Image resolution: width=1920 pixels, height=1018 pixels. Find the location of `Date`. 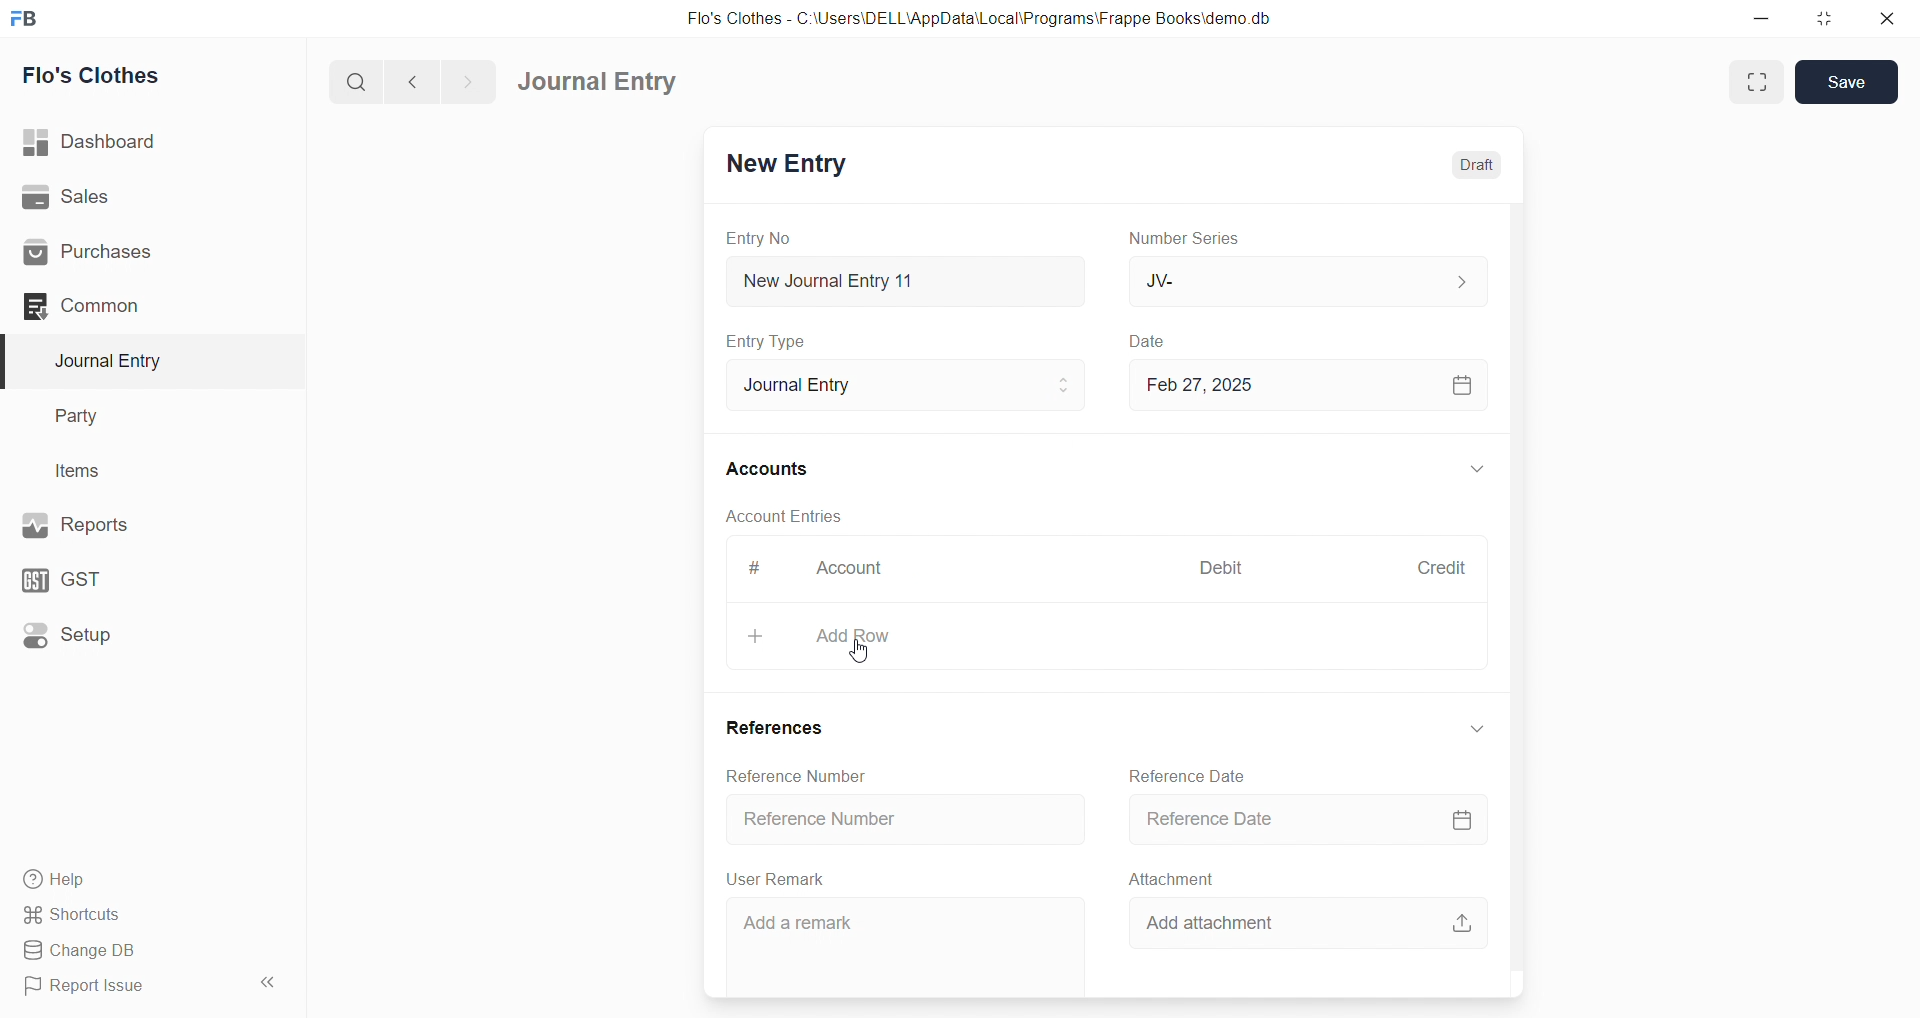

Date is located at coordinates (1153, 342).